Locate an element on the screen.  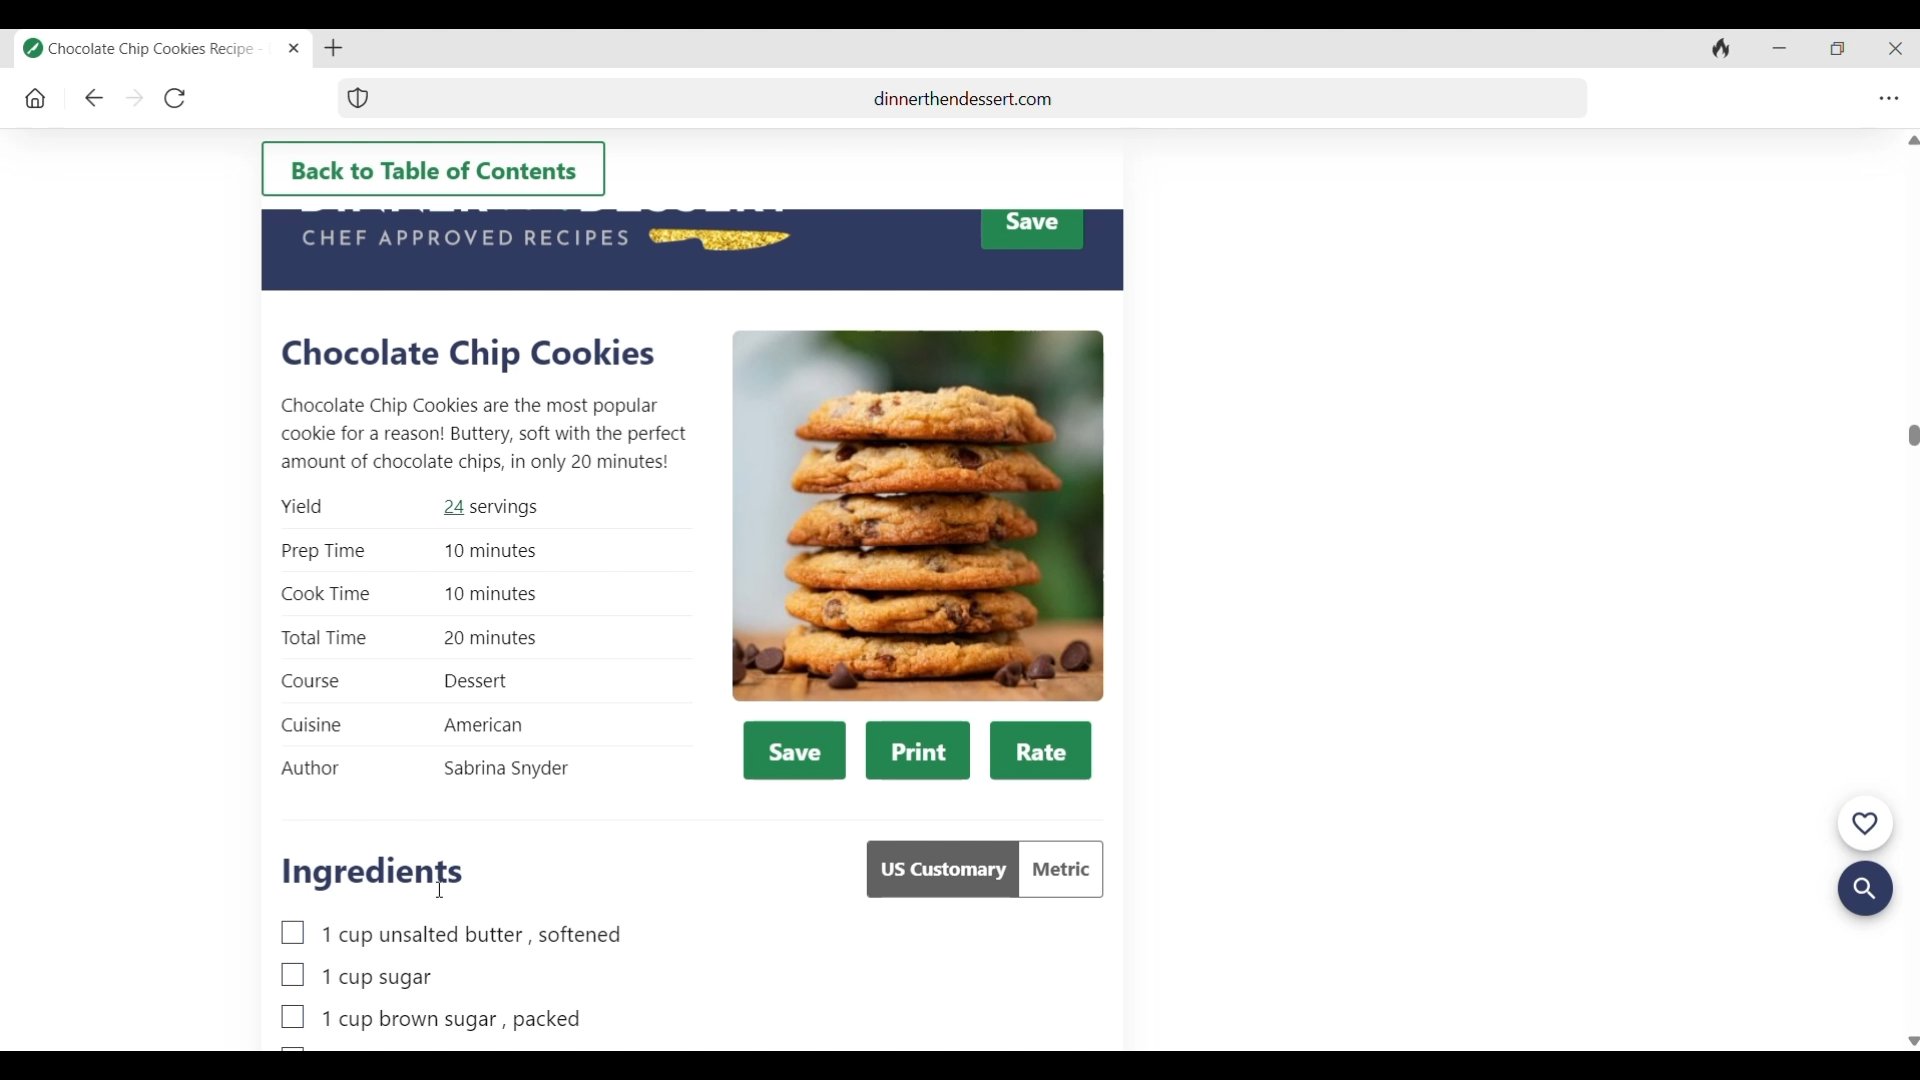
Home is located at coordinates (36, 100).